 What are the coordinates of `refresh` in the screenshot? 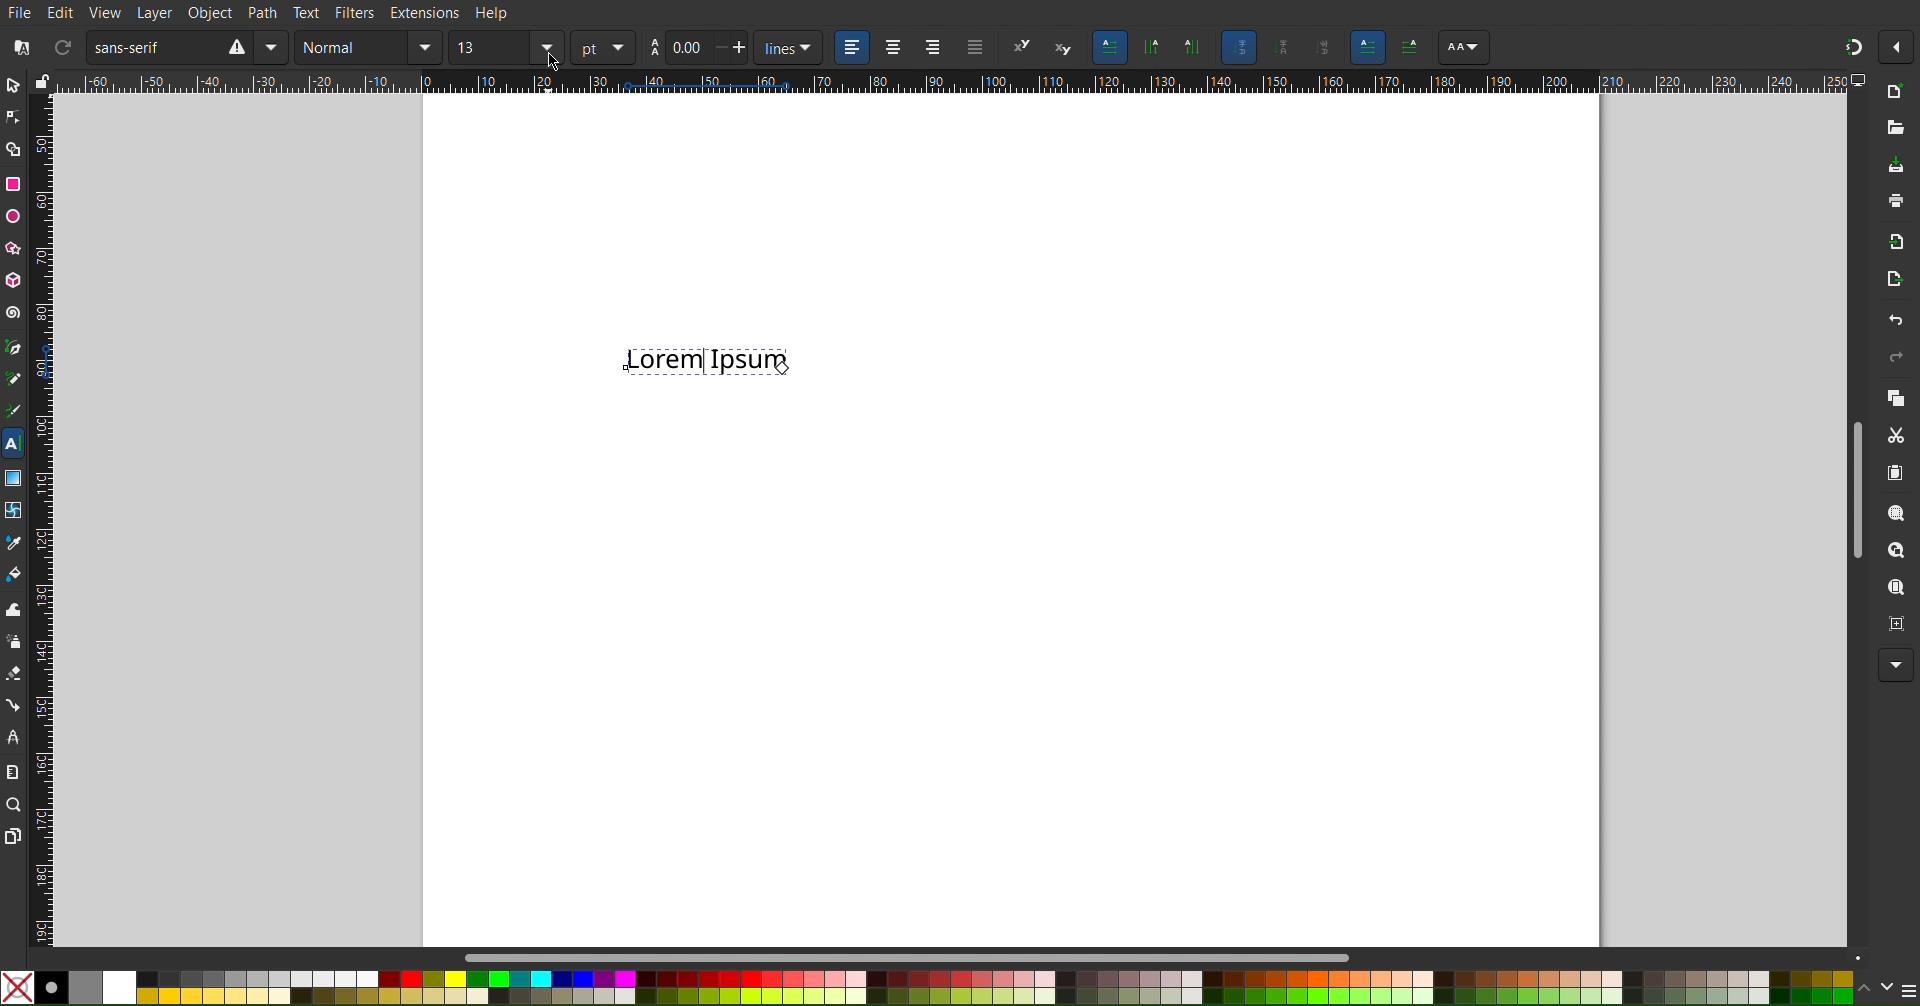 It's located at (60, 45).